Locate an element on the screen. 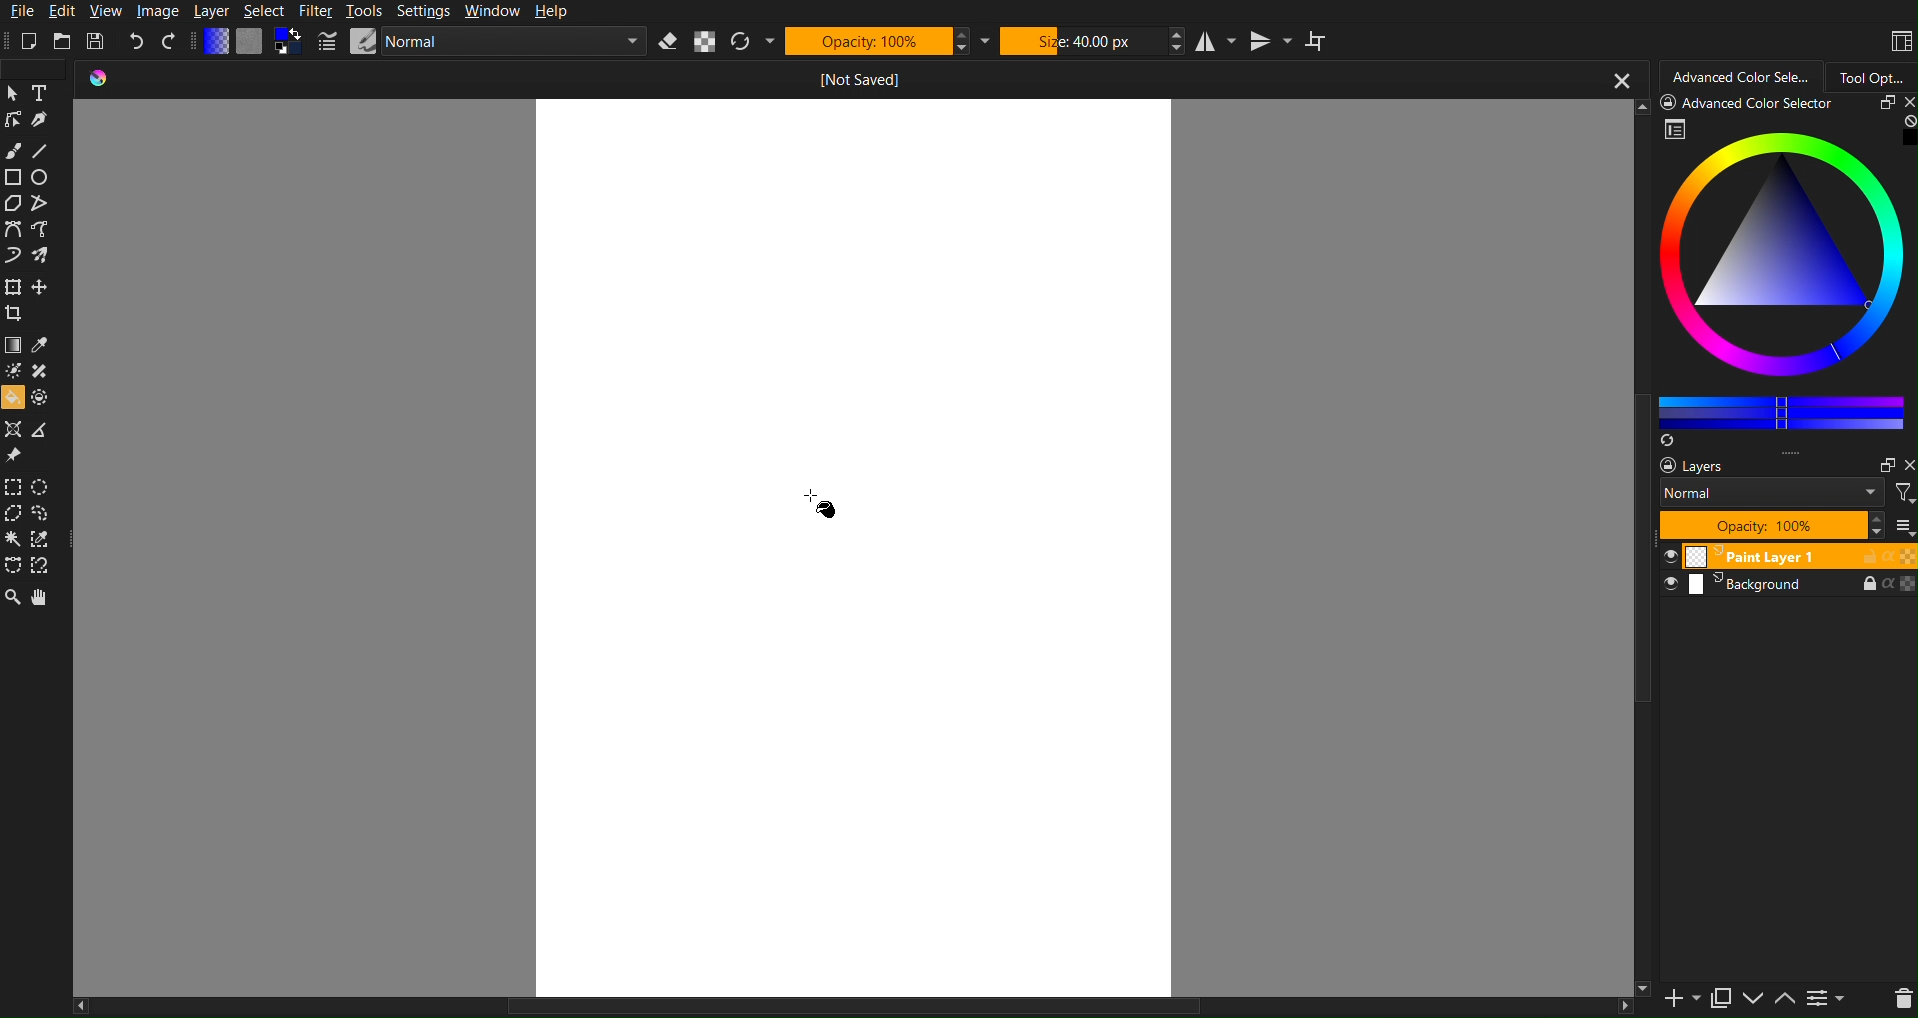 The height and width of the screenshot is (1018, 1918). close is located at coordinates (1907, 461).